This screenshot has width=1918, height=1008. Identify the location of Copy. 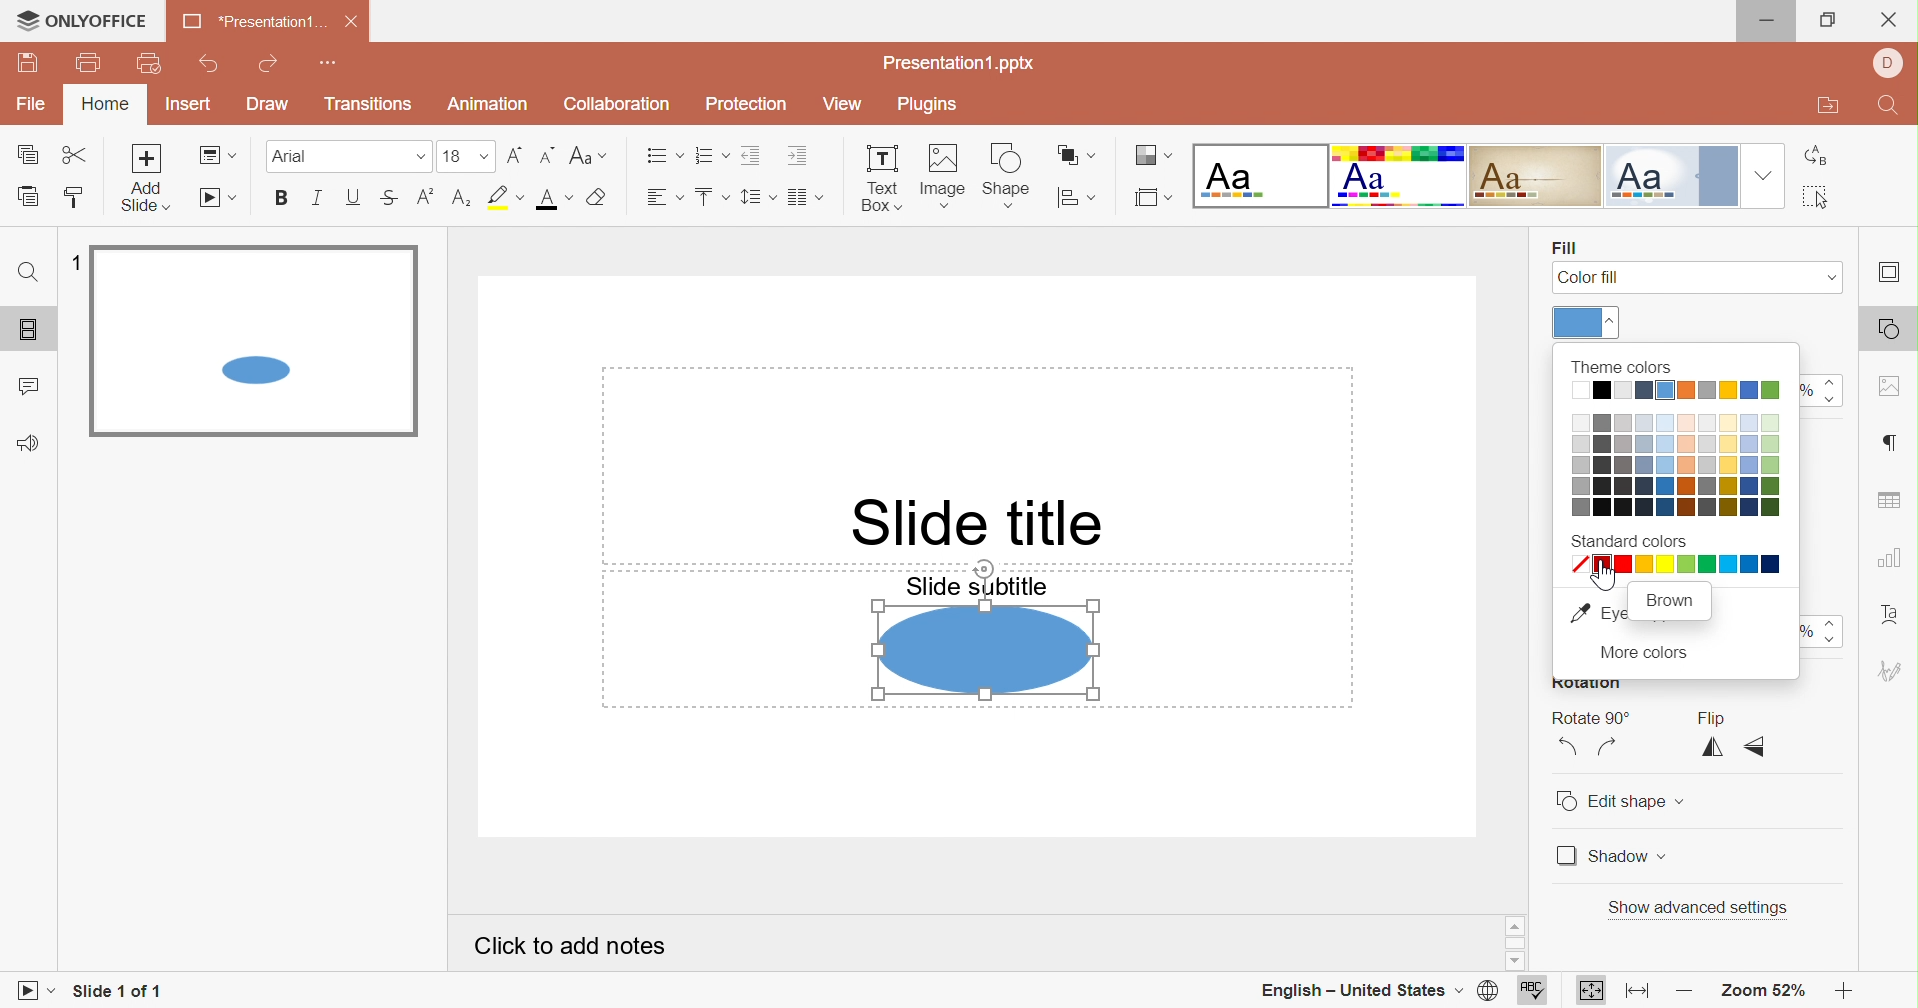
(29, 156).